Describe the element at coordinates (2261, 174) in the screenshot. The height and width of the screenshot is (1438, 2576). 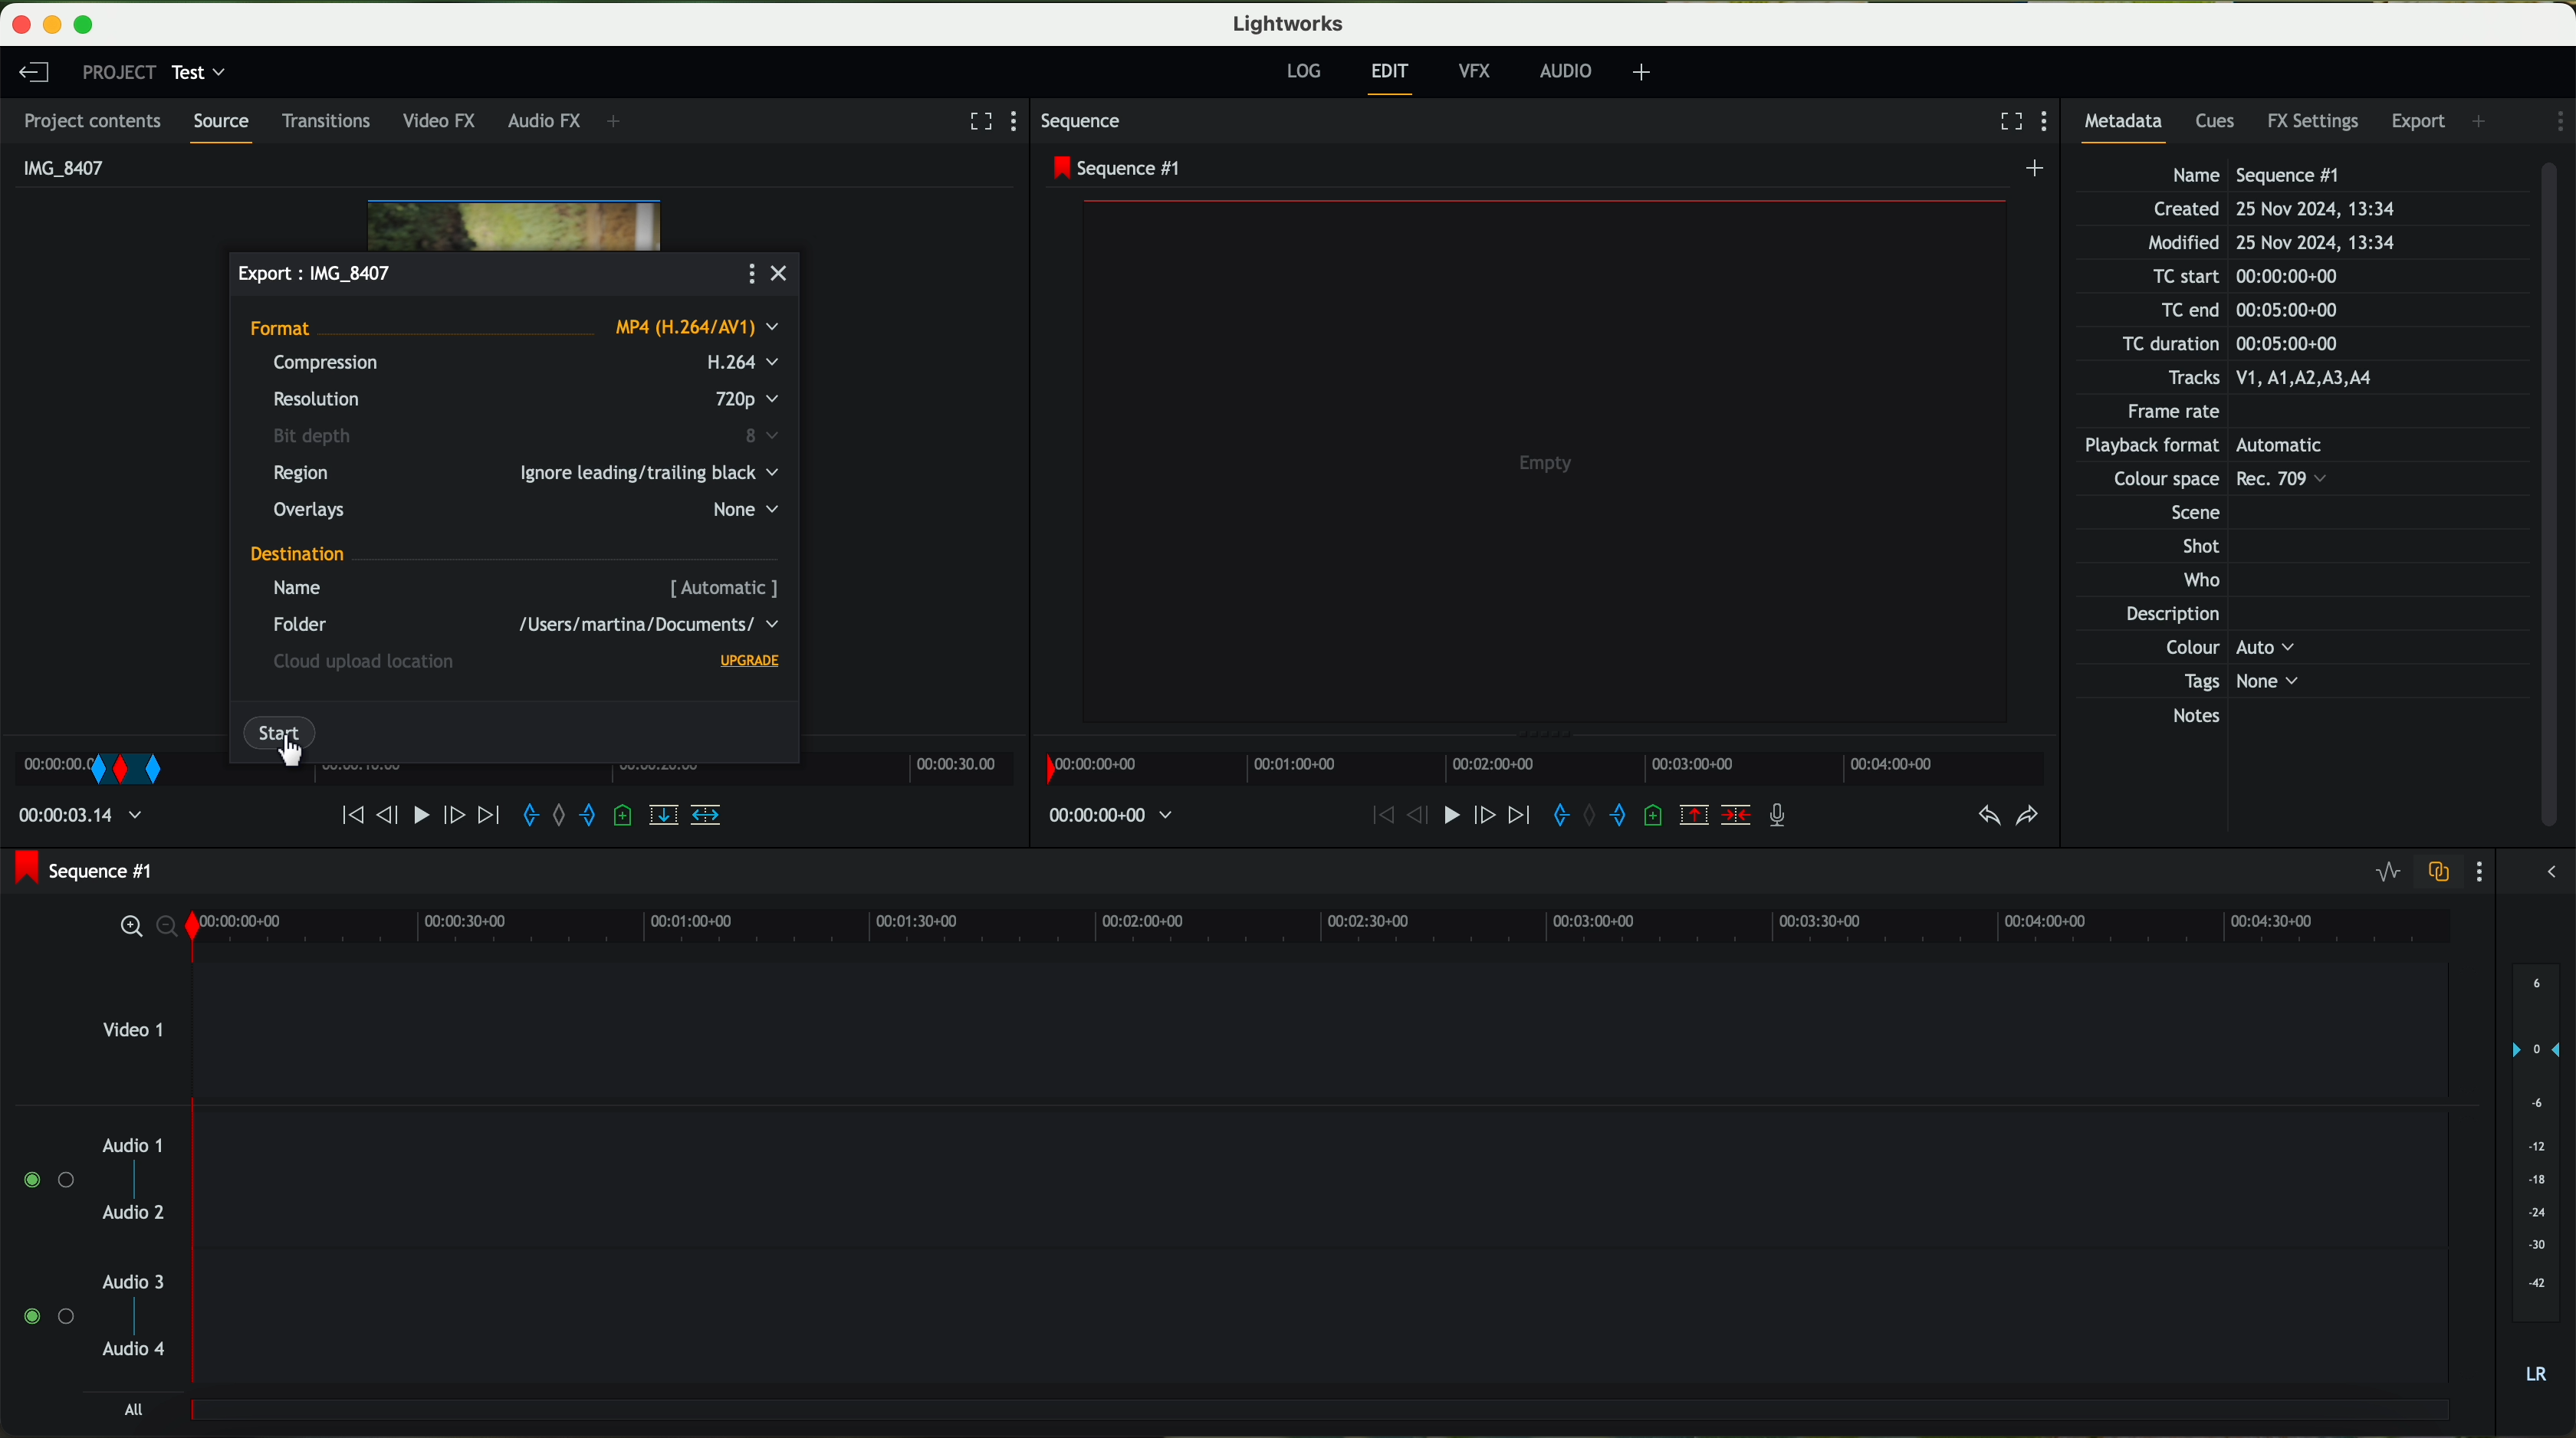
I see `Name` at that location.